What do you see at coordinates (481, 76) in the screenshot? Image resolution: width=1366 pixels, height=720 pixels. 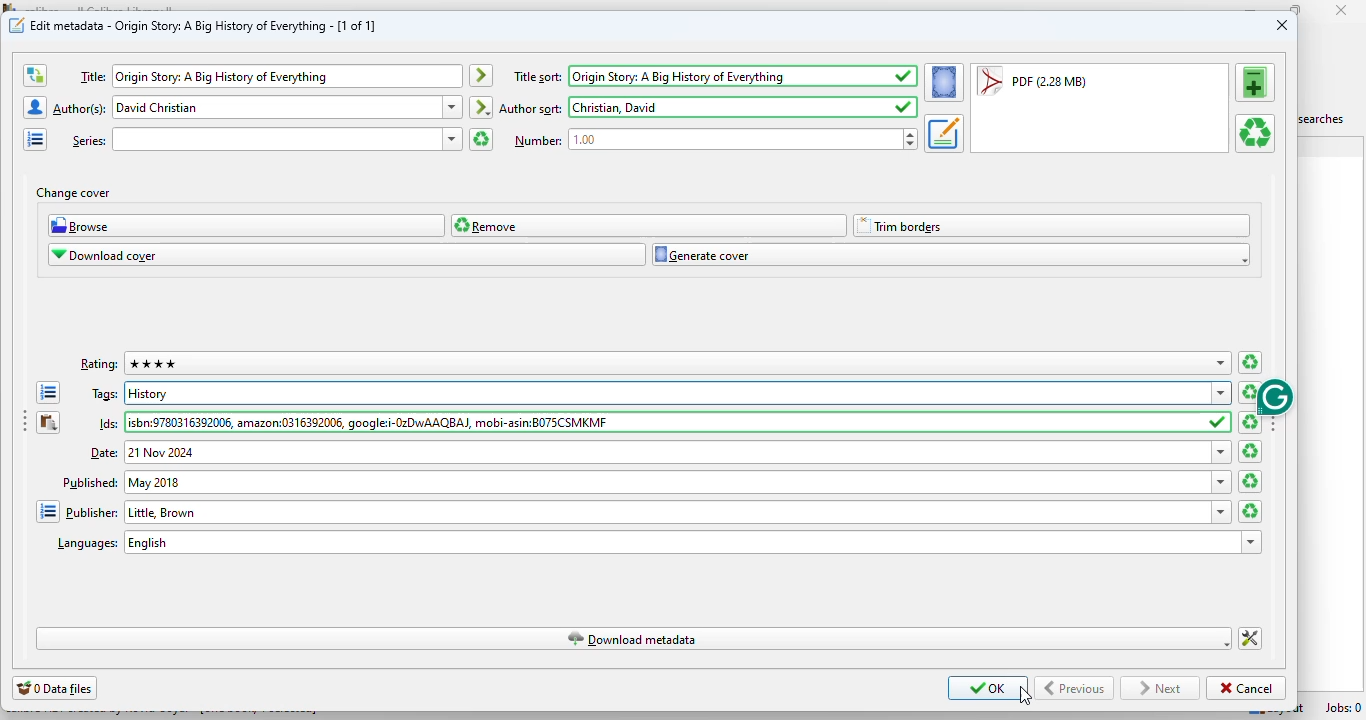 I see `automatically create the title sort entry based on the current title entry` at bounding box center [481, 76].